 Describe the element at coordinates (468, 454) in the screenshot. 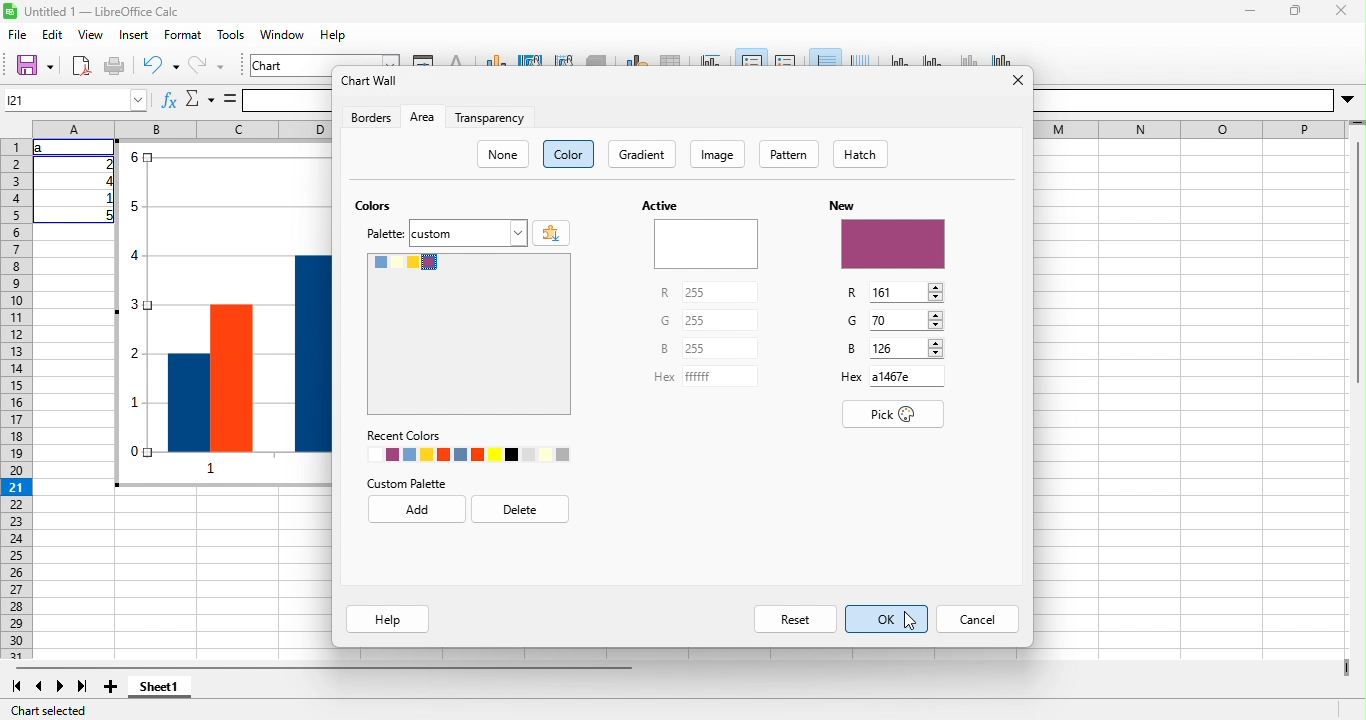

I see `recently used colors` at that location.